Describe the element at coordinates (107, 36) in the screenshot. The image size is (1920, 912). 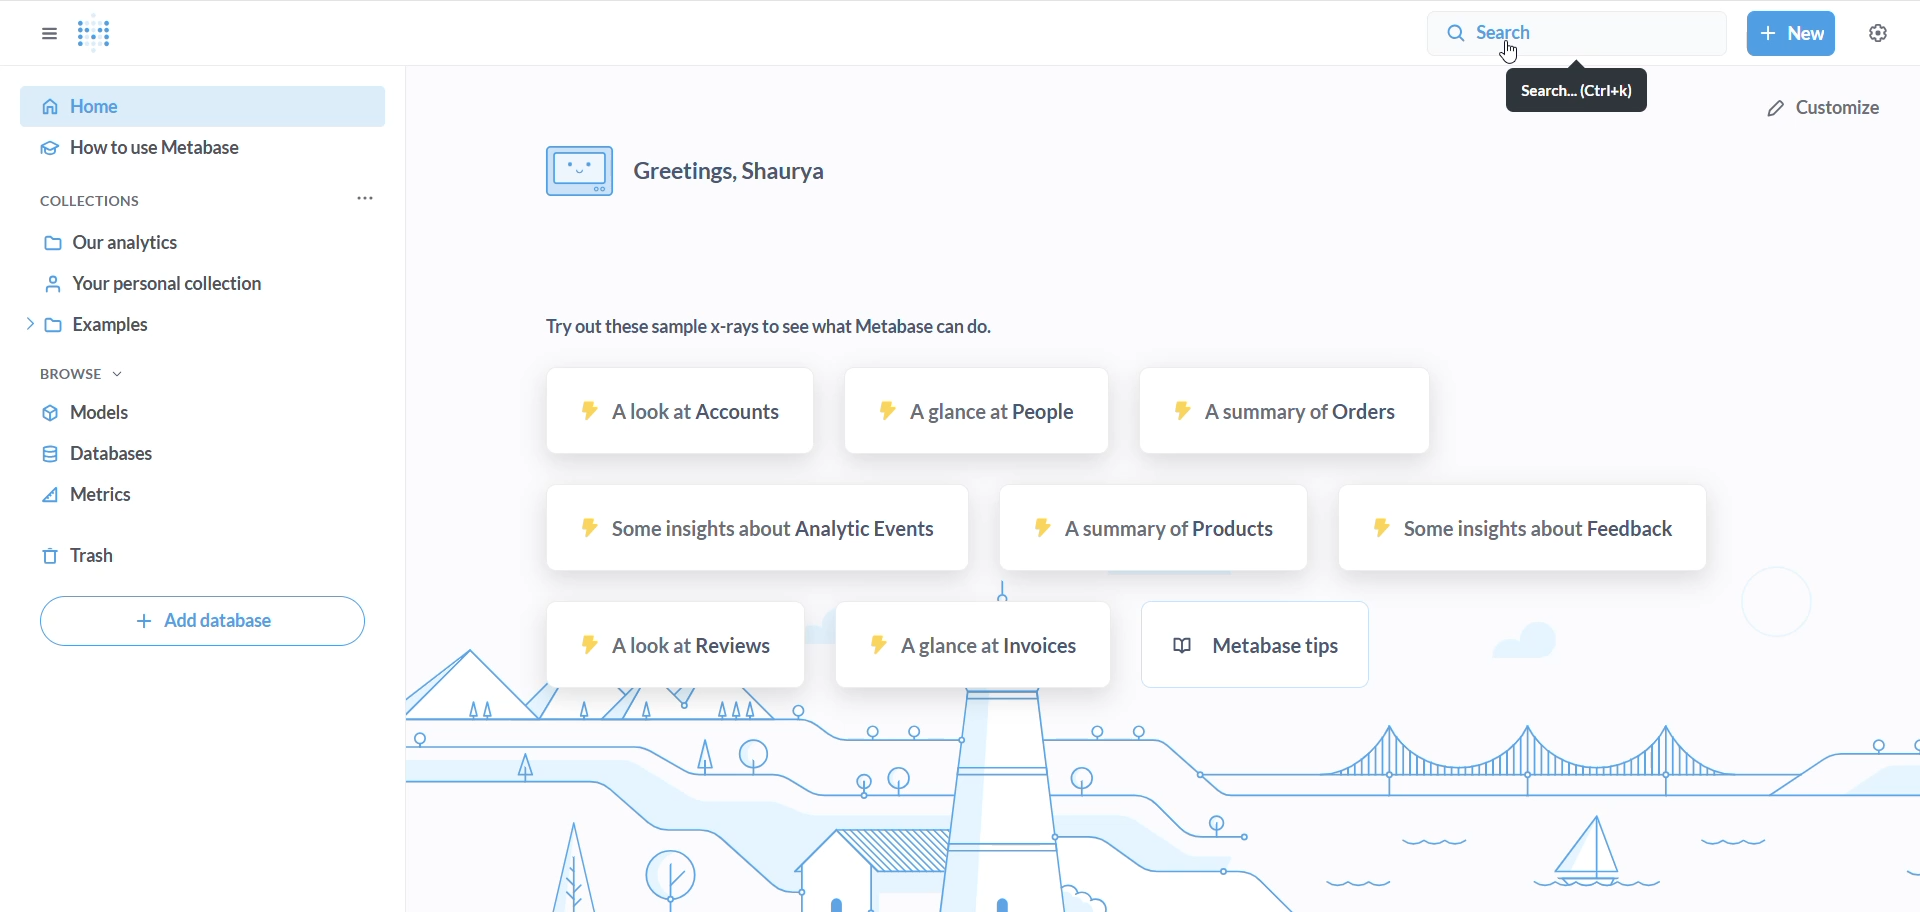
I see `LOGO` at that location.